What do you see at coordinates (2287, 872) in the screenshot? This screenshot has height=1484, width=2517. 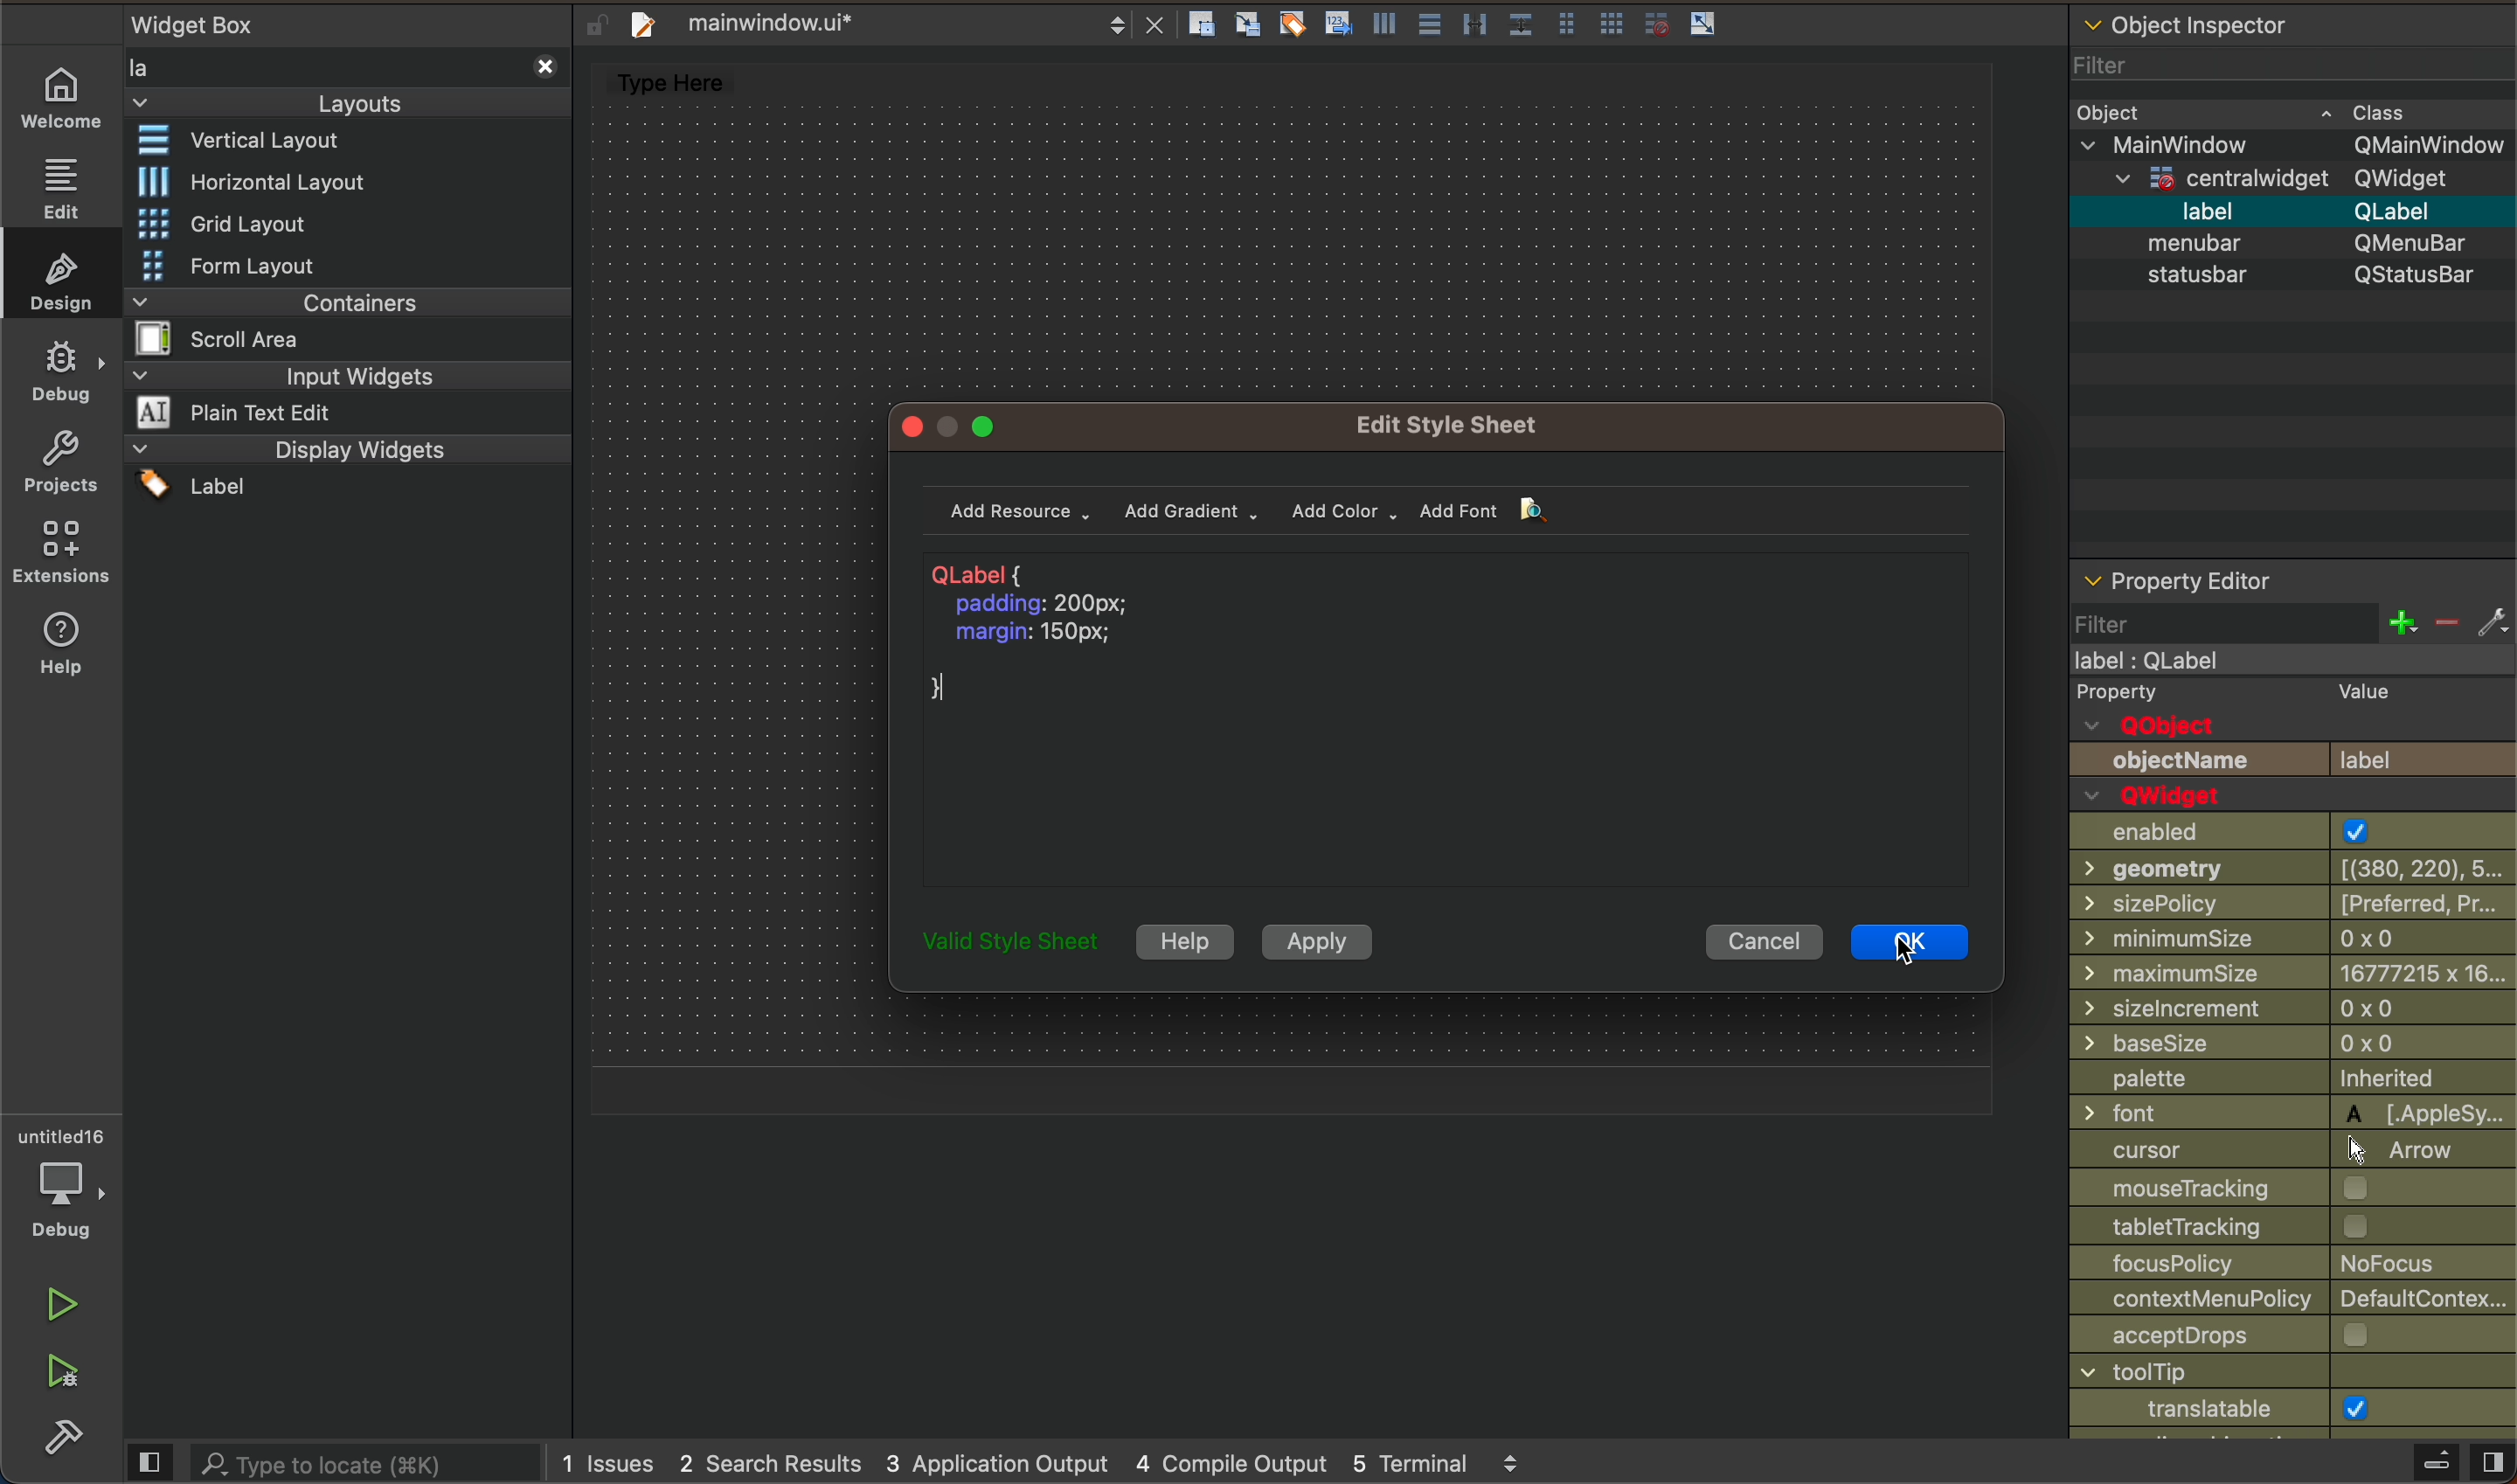 I see `` at bounding box center [2287, 872].